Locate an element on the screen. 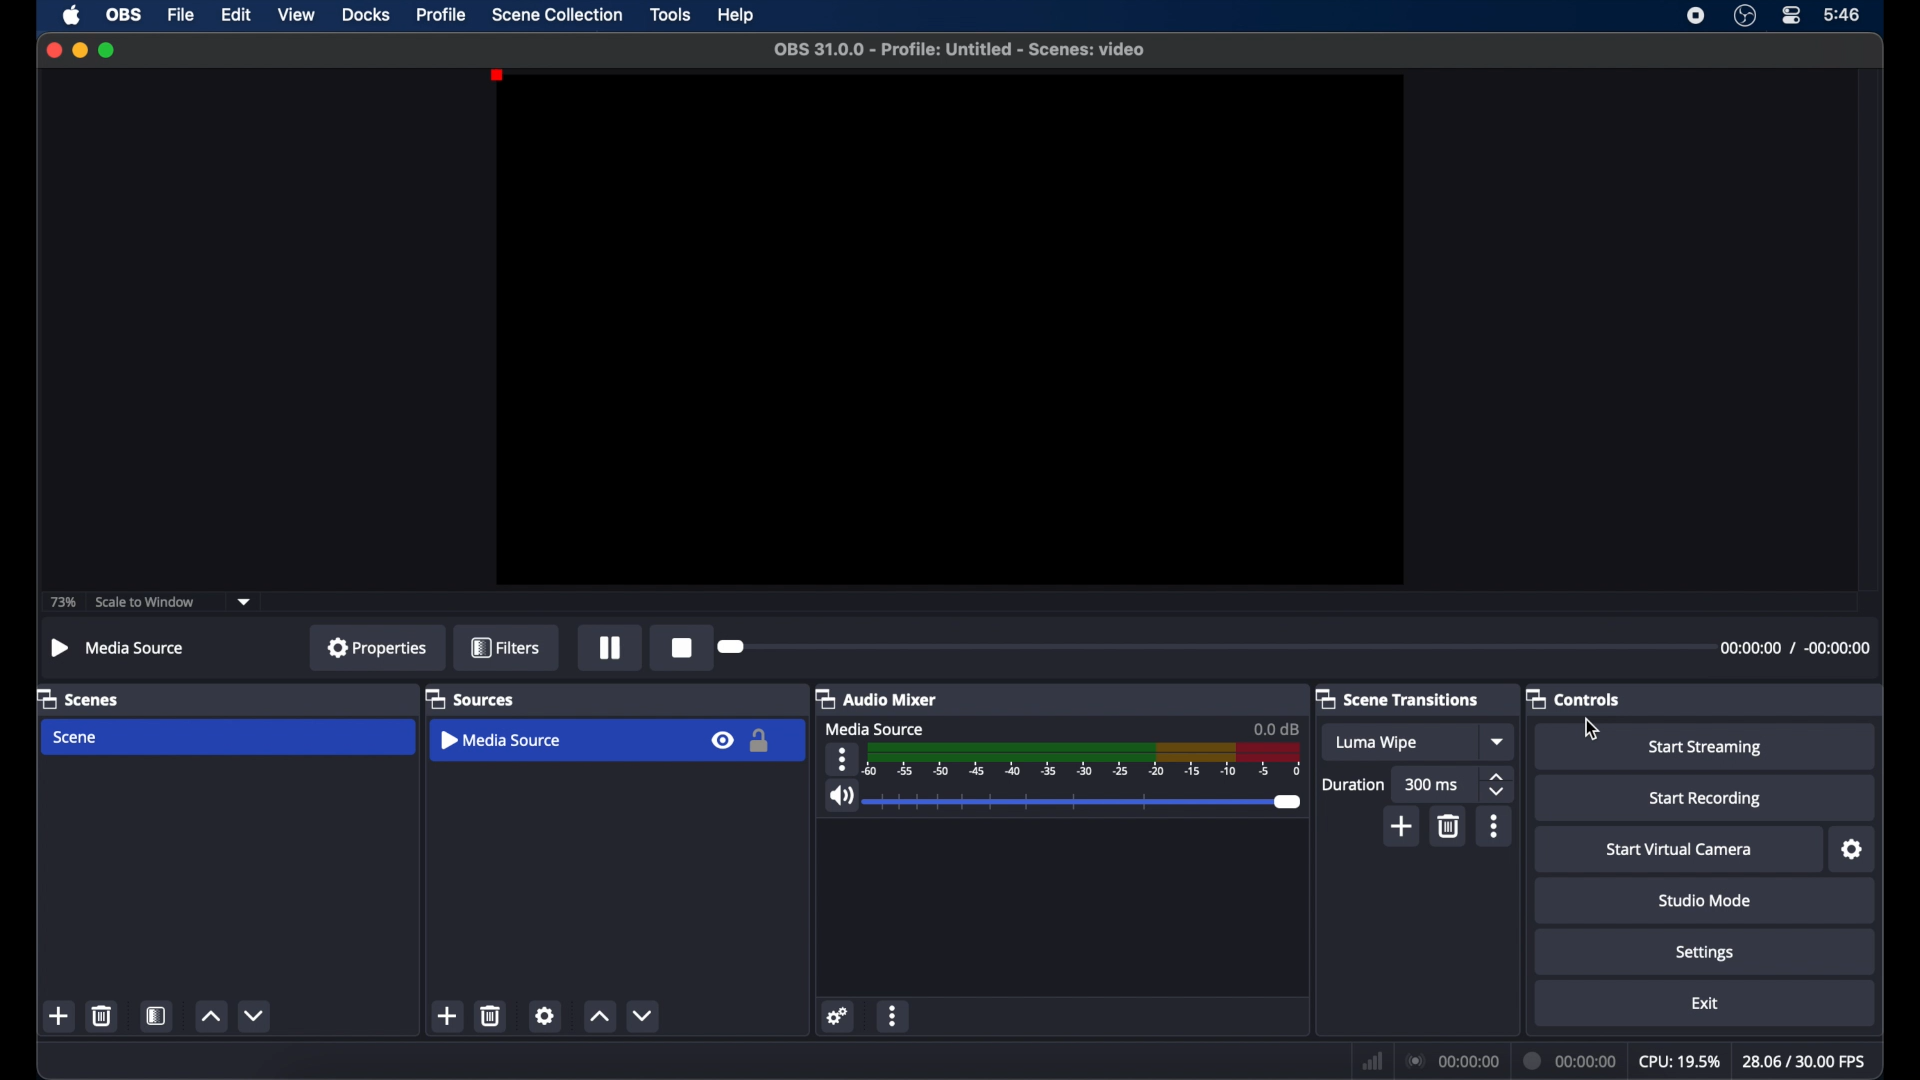  obs studio is located at coordinates (1744, 16).